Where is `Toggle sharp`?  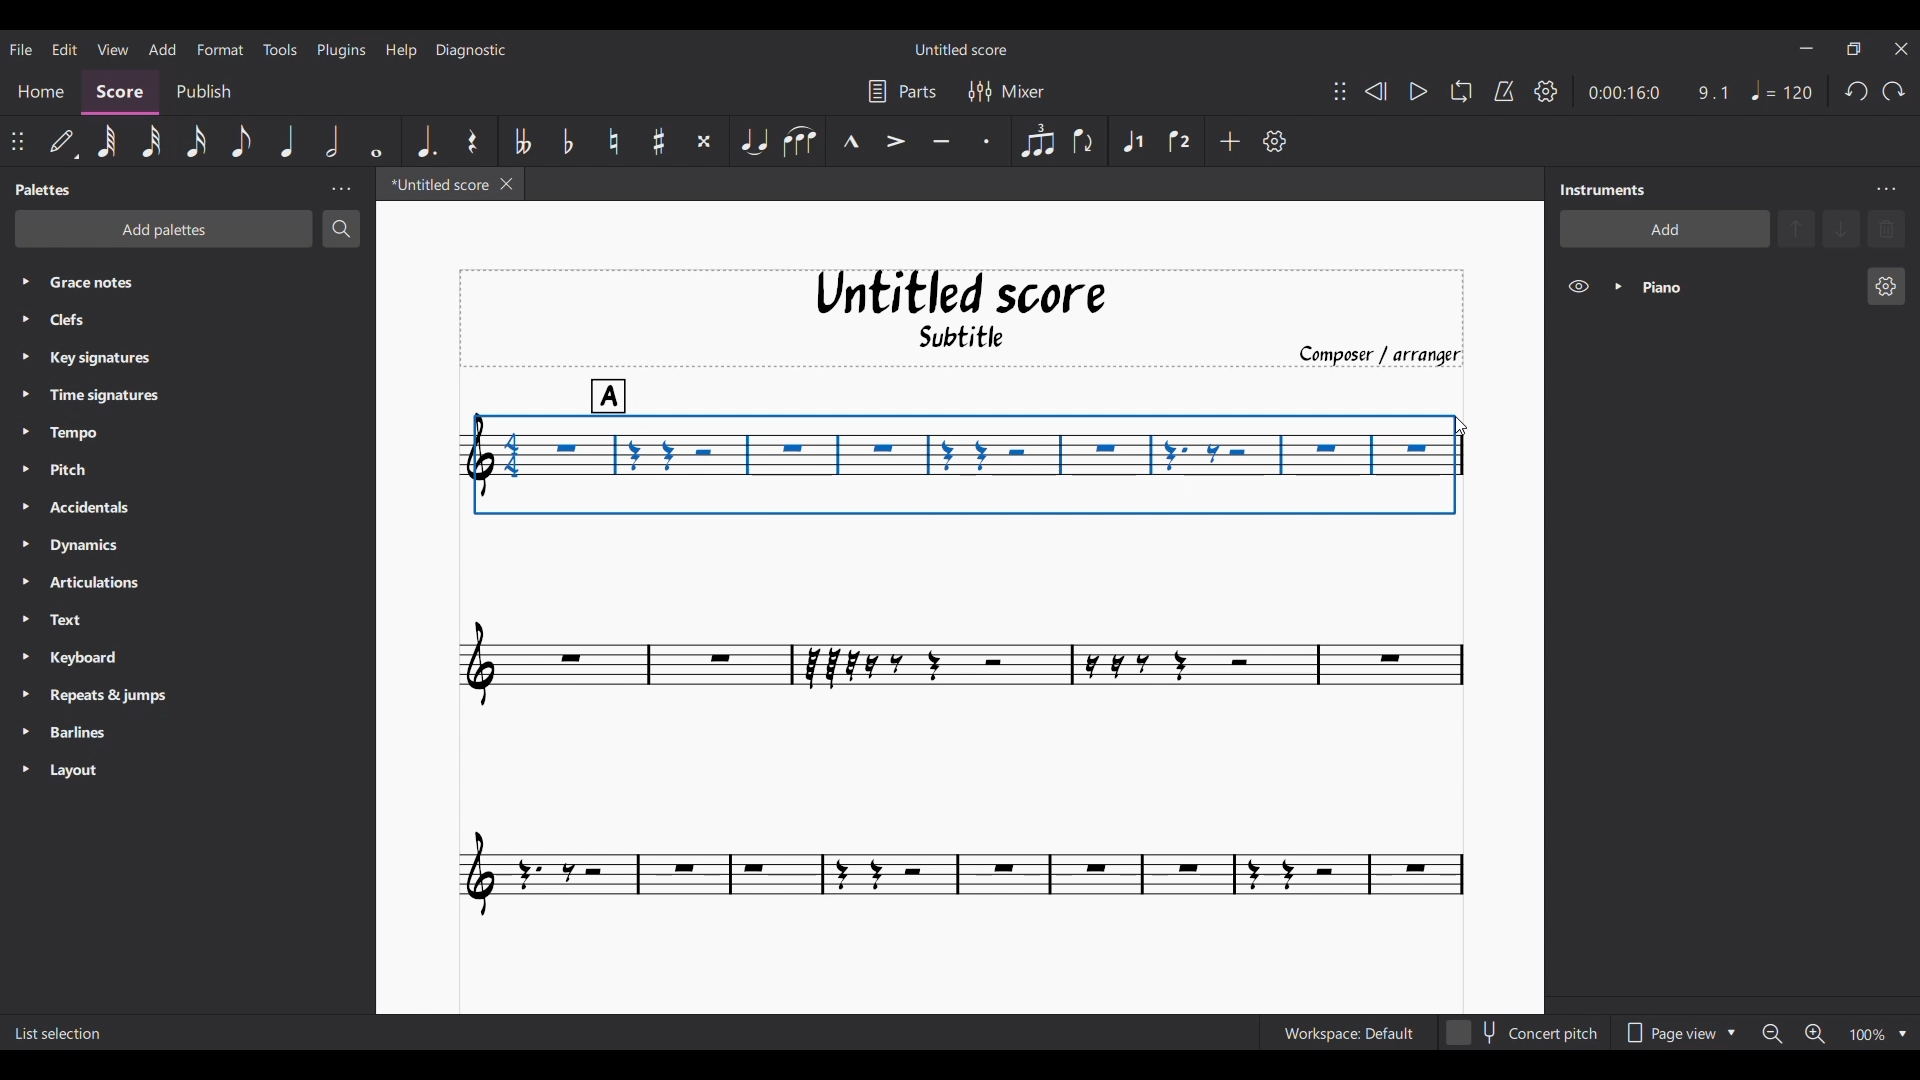
Toggle sharp is located at coordinates (659, 140).